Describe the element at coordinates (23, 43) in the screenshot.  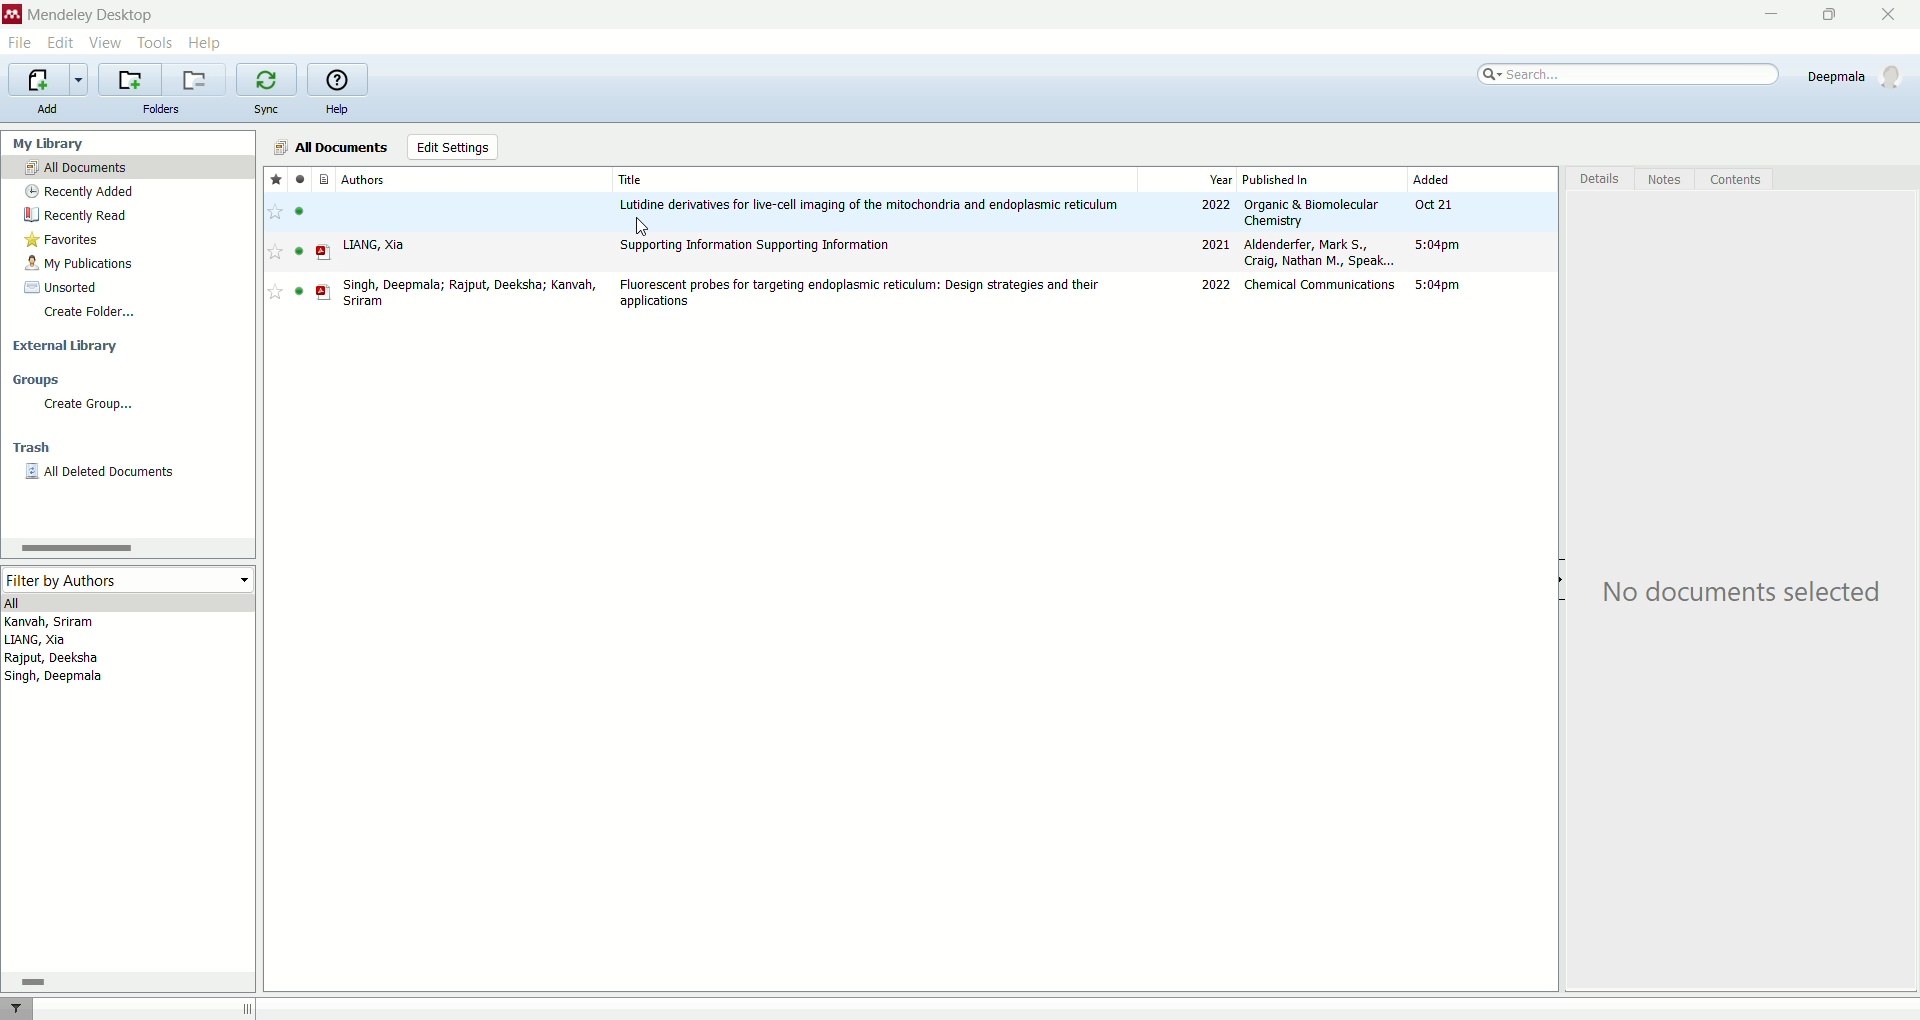
I see `file` at that location.